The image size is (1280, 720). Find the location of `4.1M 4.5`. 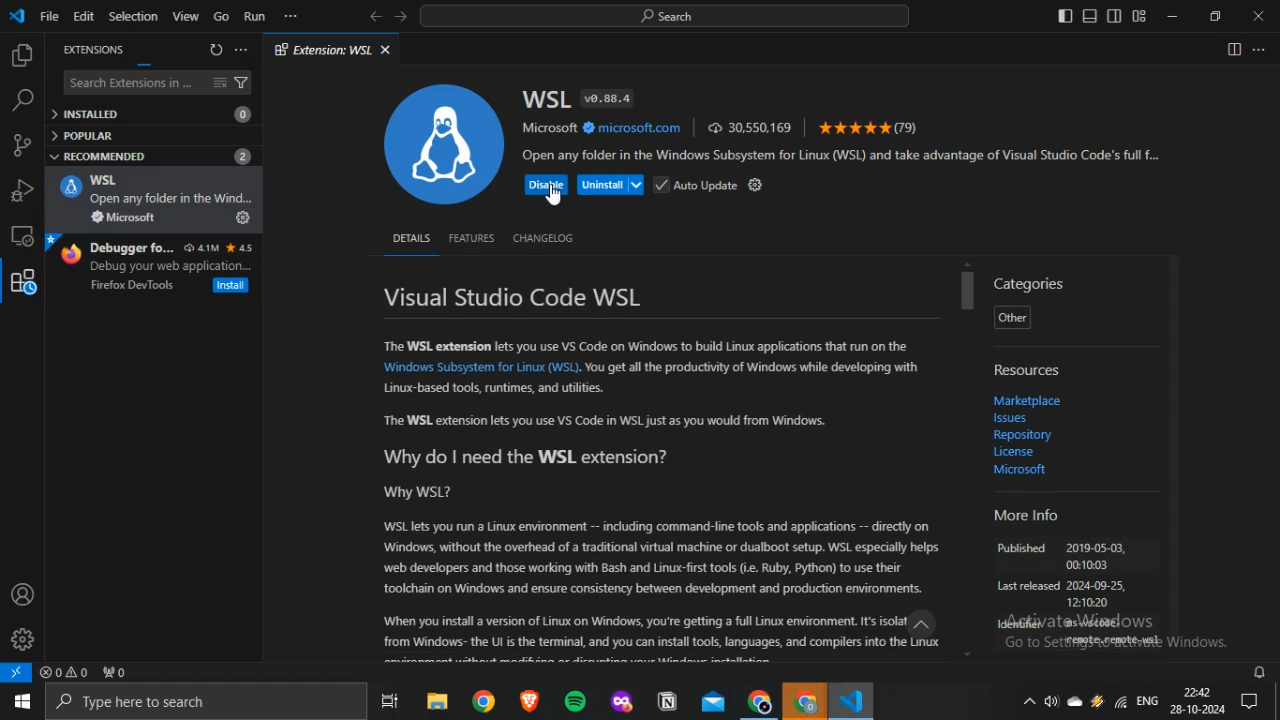

4.1M 4.5 is located at coordinates (219, 248).